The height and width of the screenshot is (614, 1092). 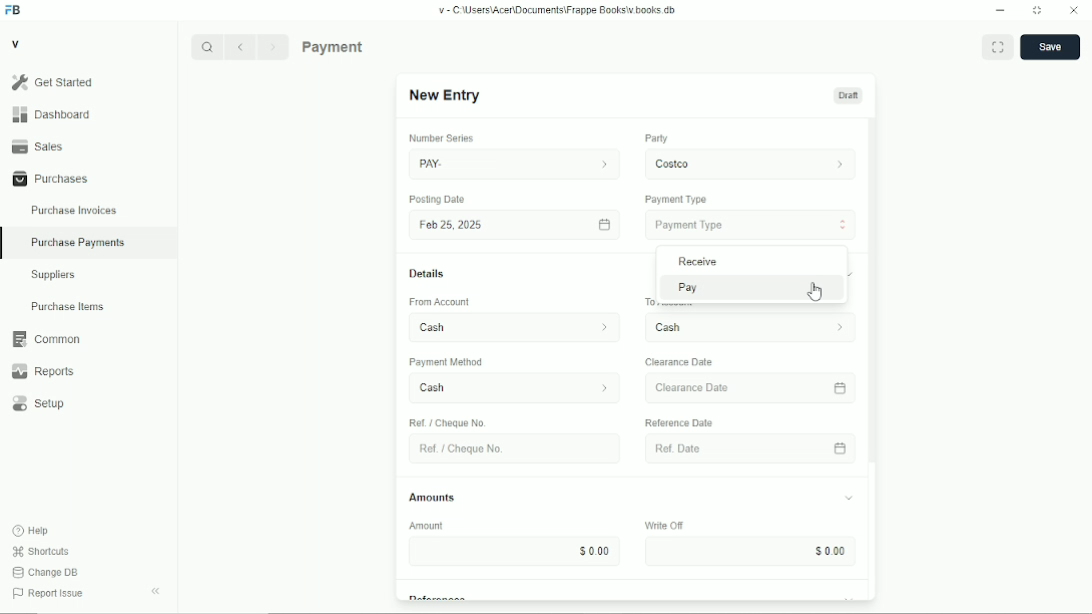 I want to click on Reports, so click(x=89, y=371).